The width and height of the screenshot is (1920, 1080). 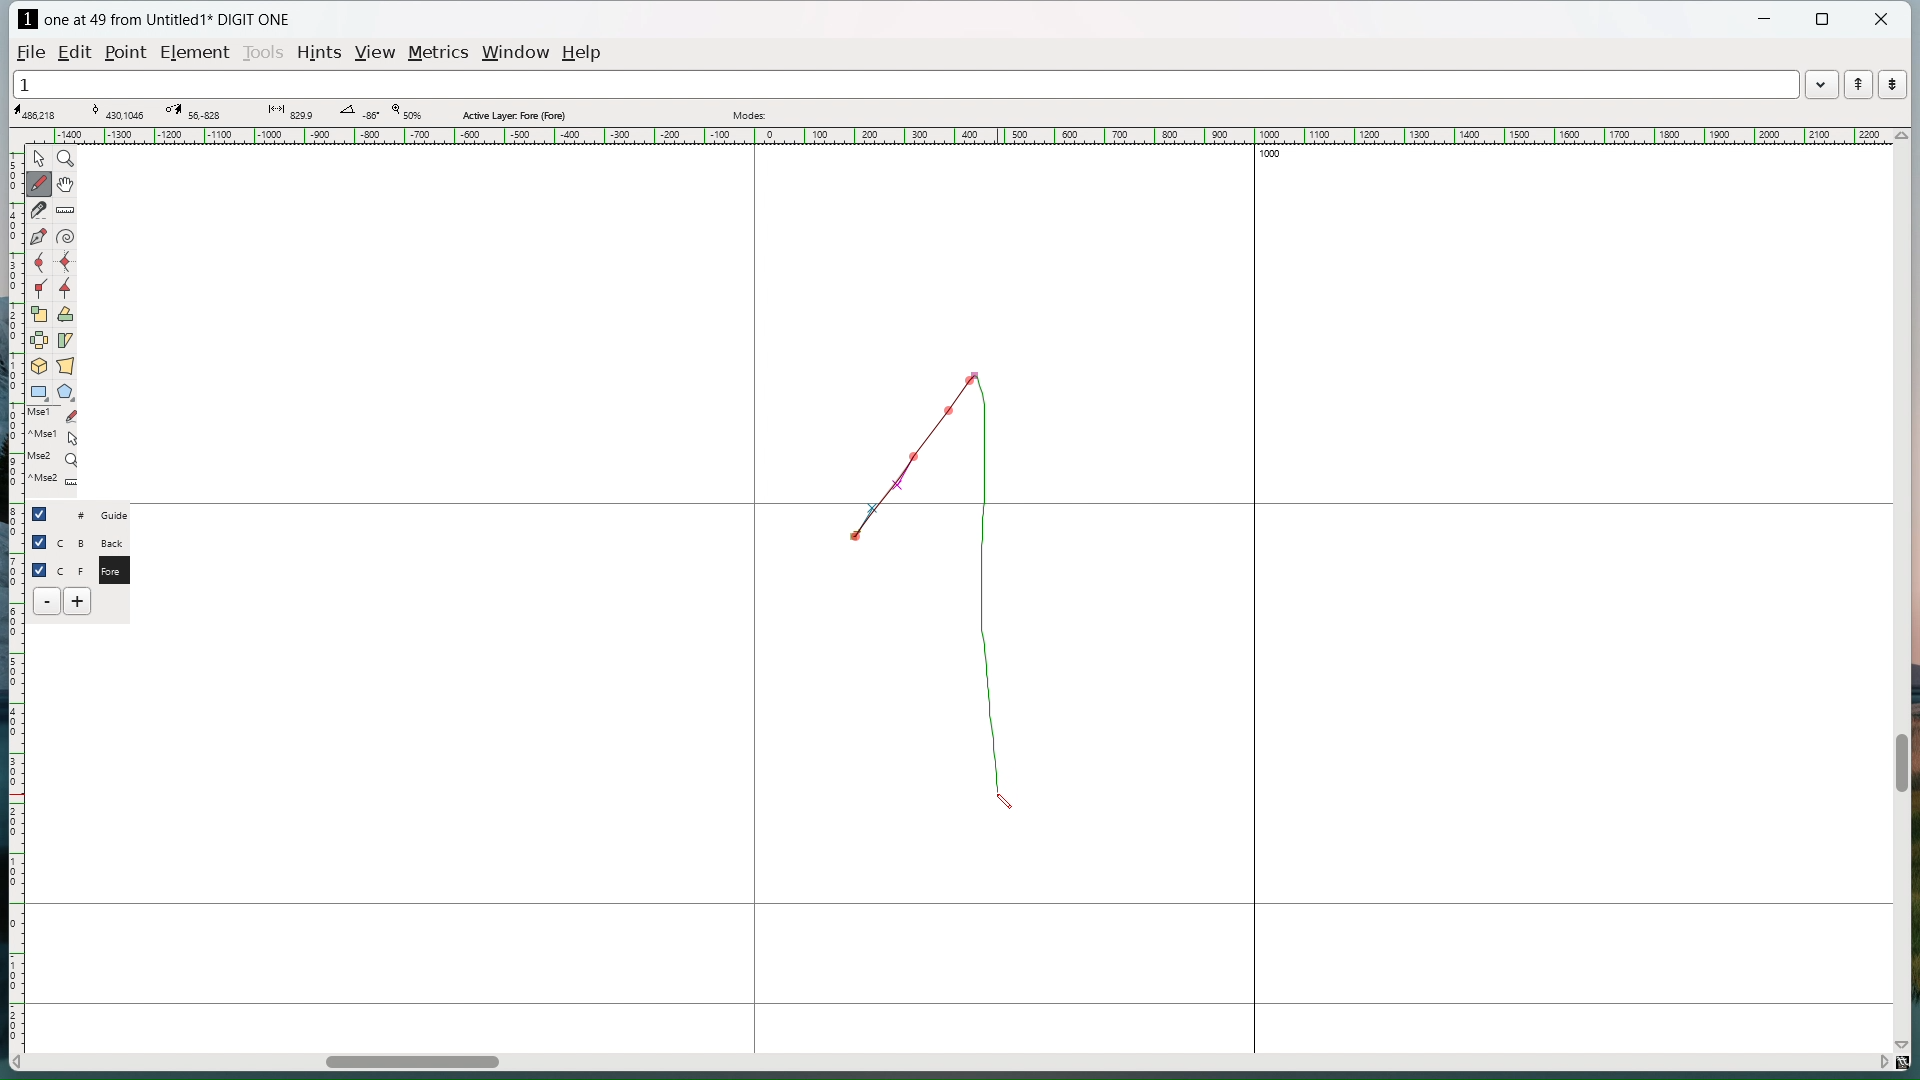 What do you see at coordinates (751, 115) in the screenshot?
I see `modes` at bounding box center [751, 115].